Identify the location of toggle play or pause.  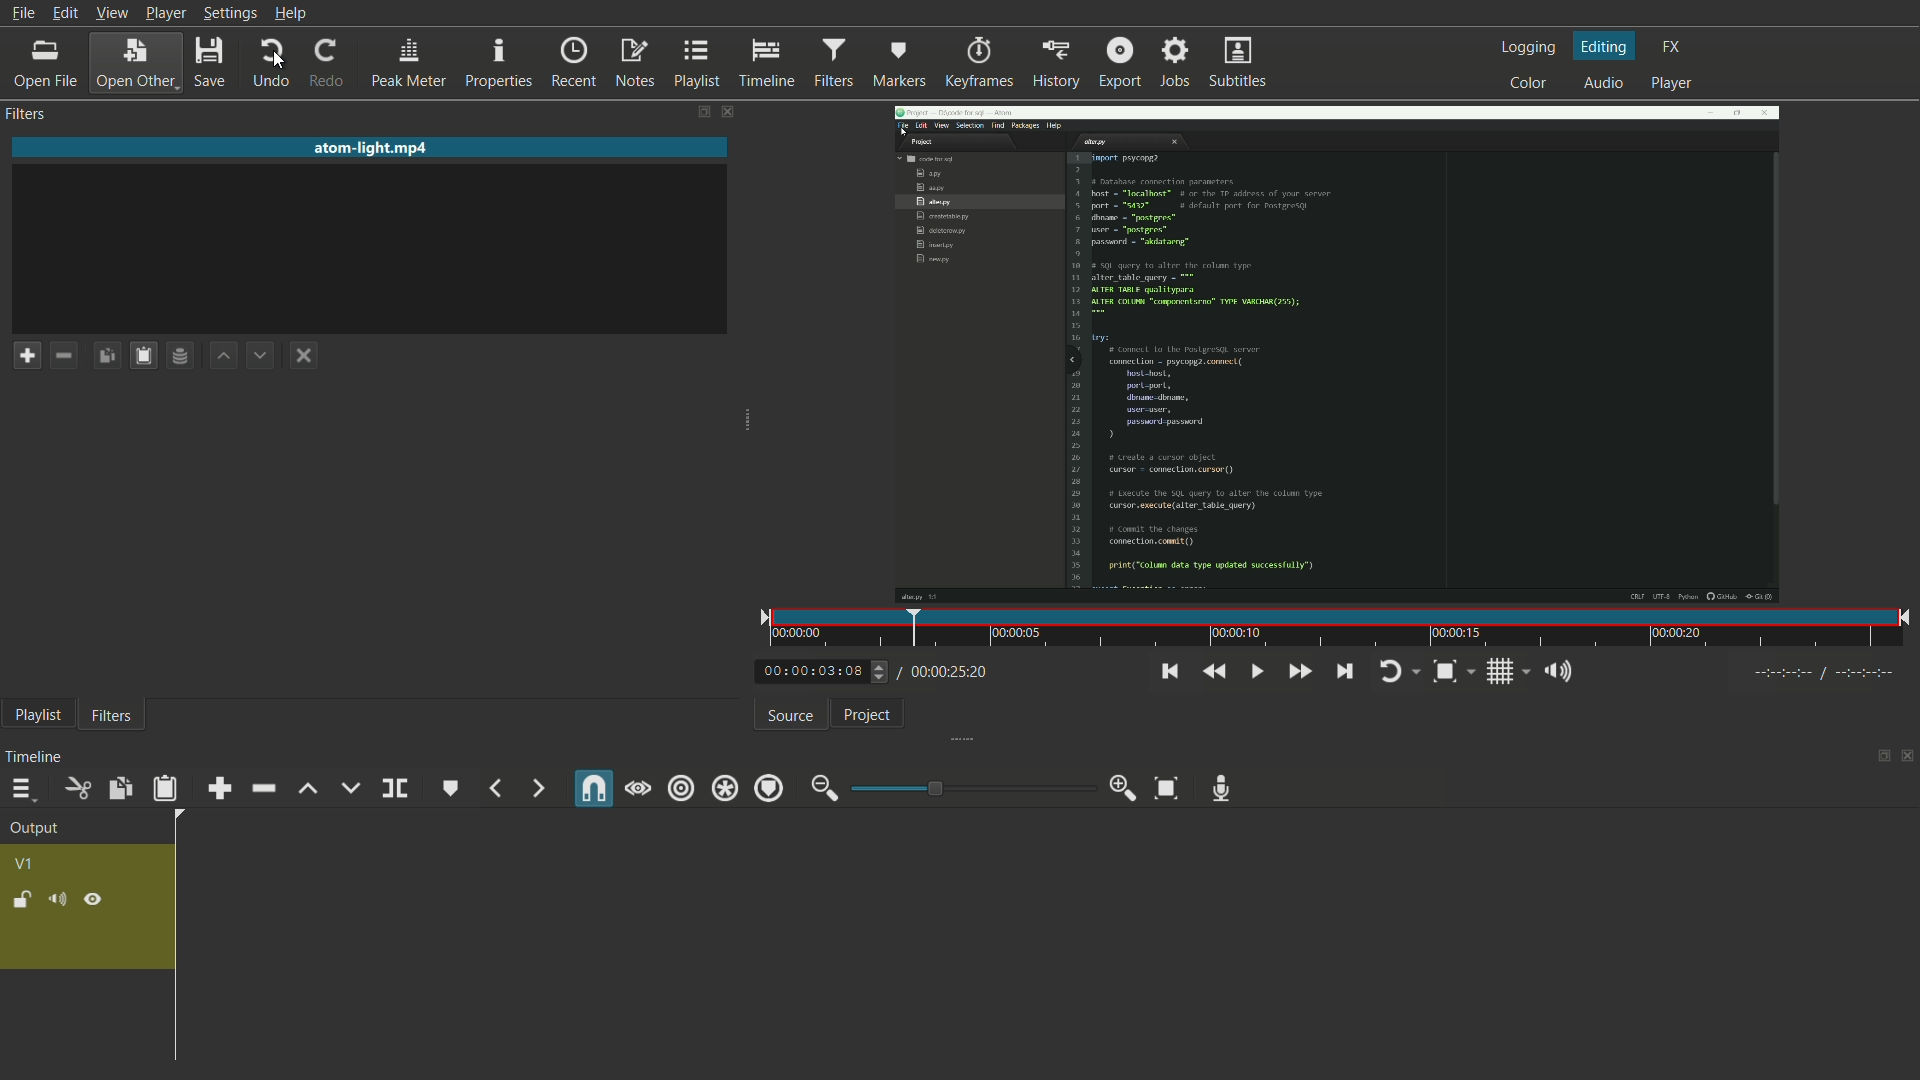
(1258, 672).